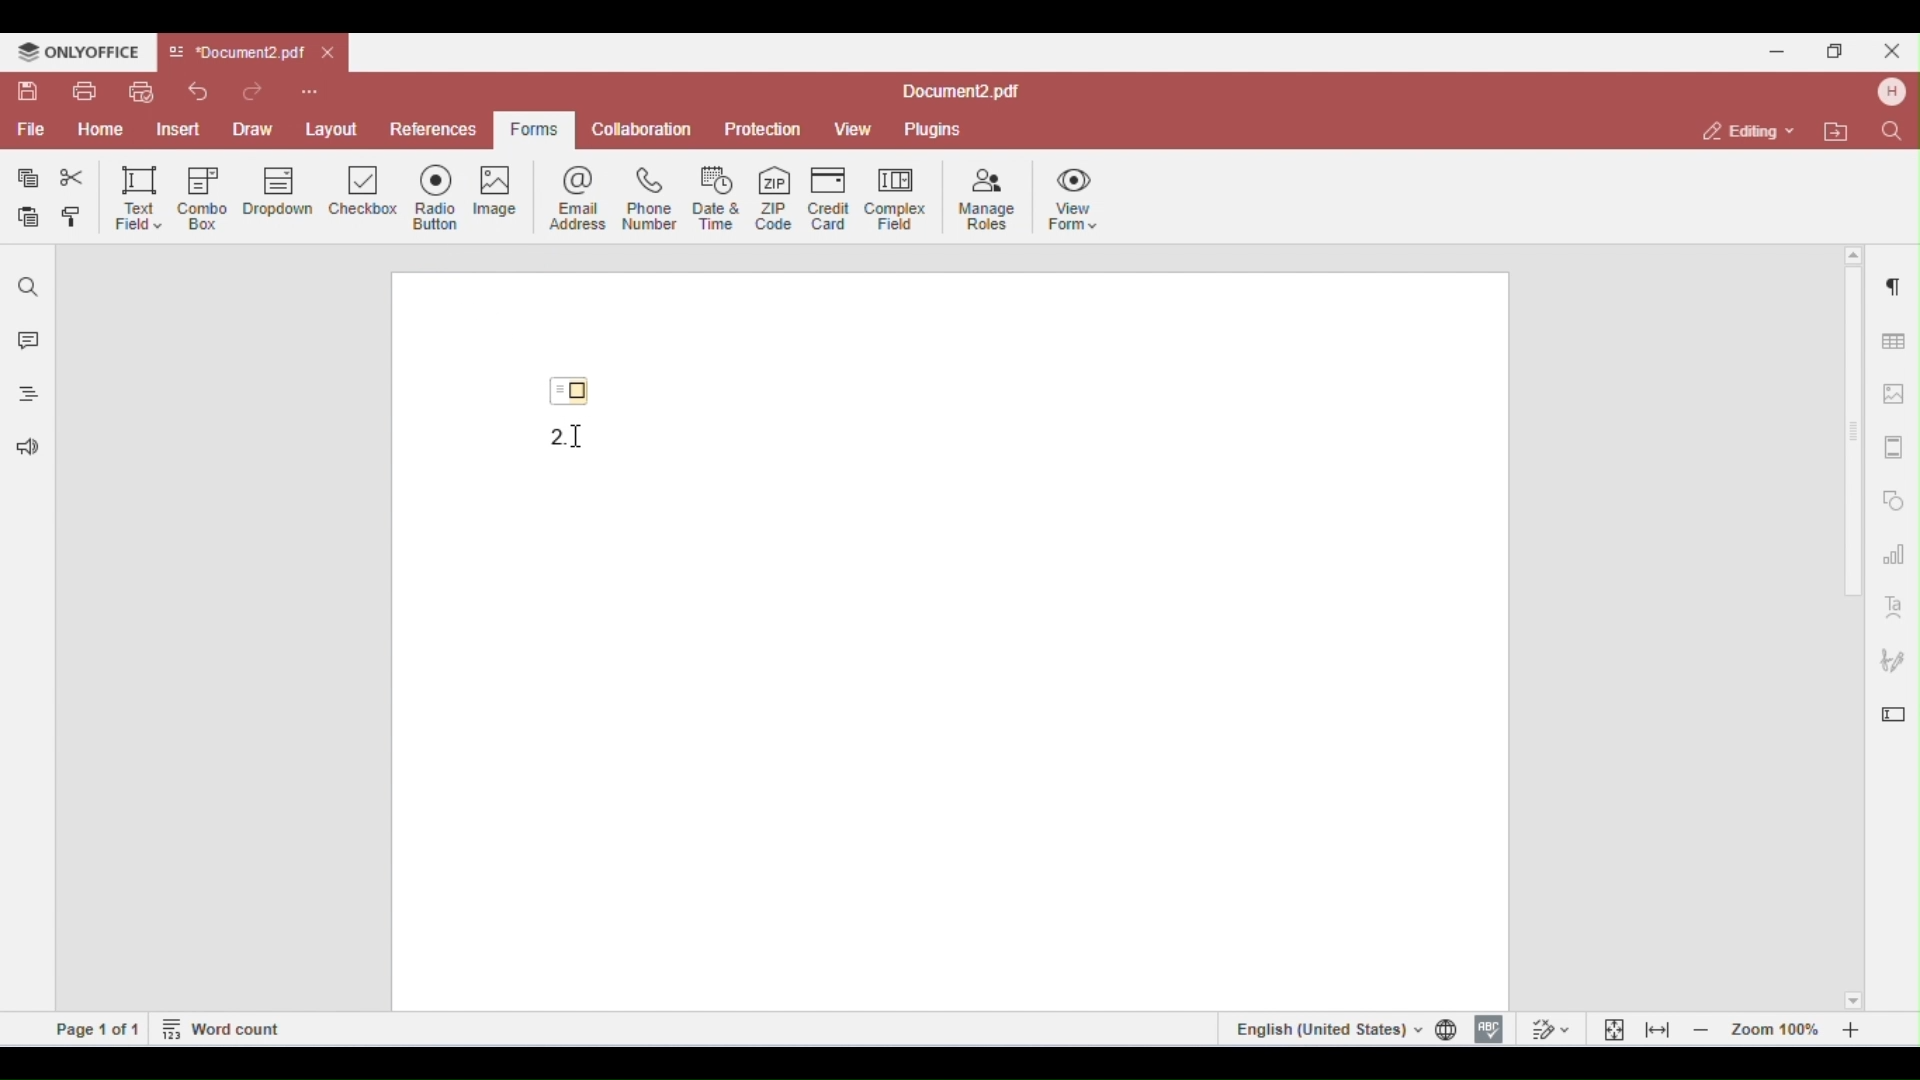 The width and height of the screenshot is (1920, 1080). Describe the element at coordinates (29, 178) in the screenshot. I see `copy` at that location.